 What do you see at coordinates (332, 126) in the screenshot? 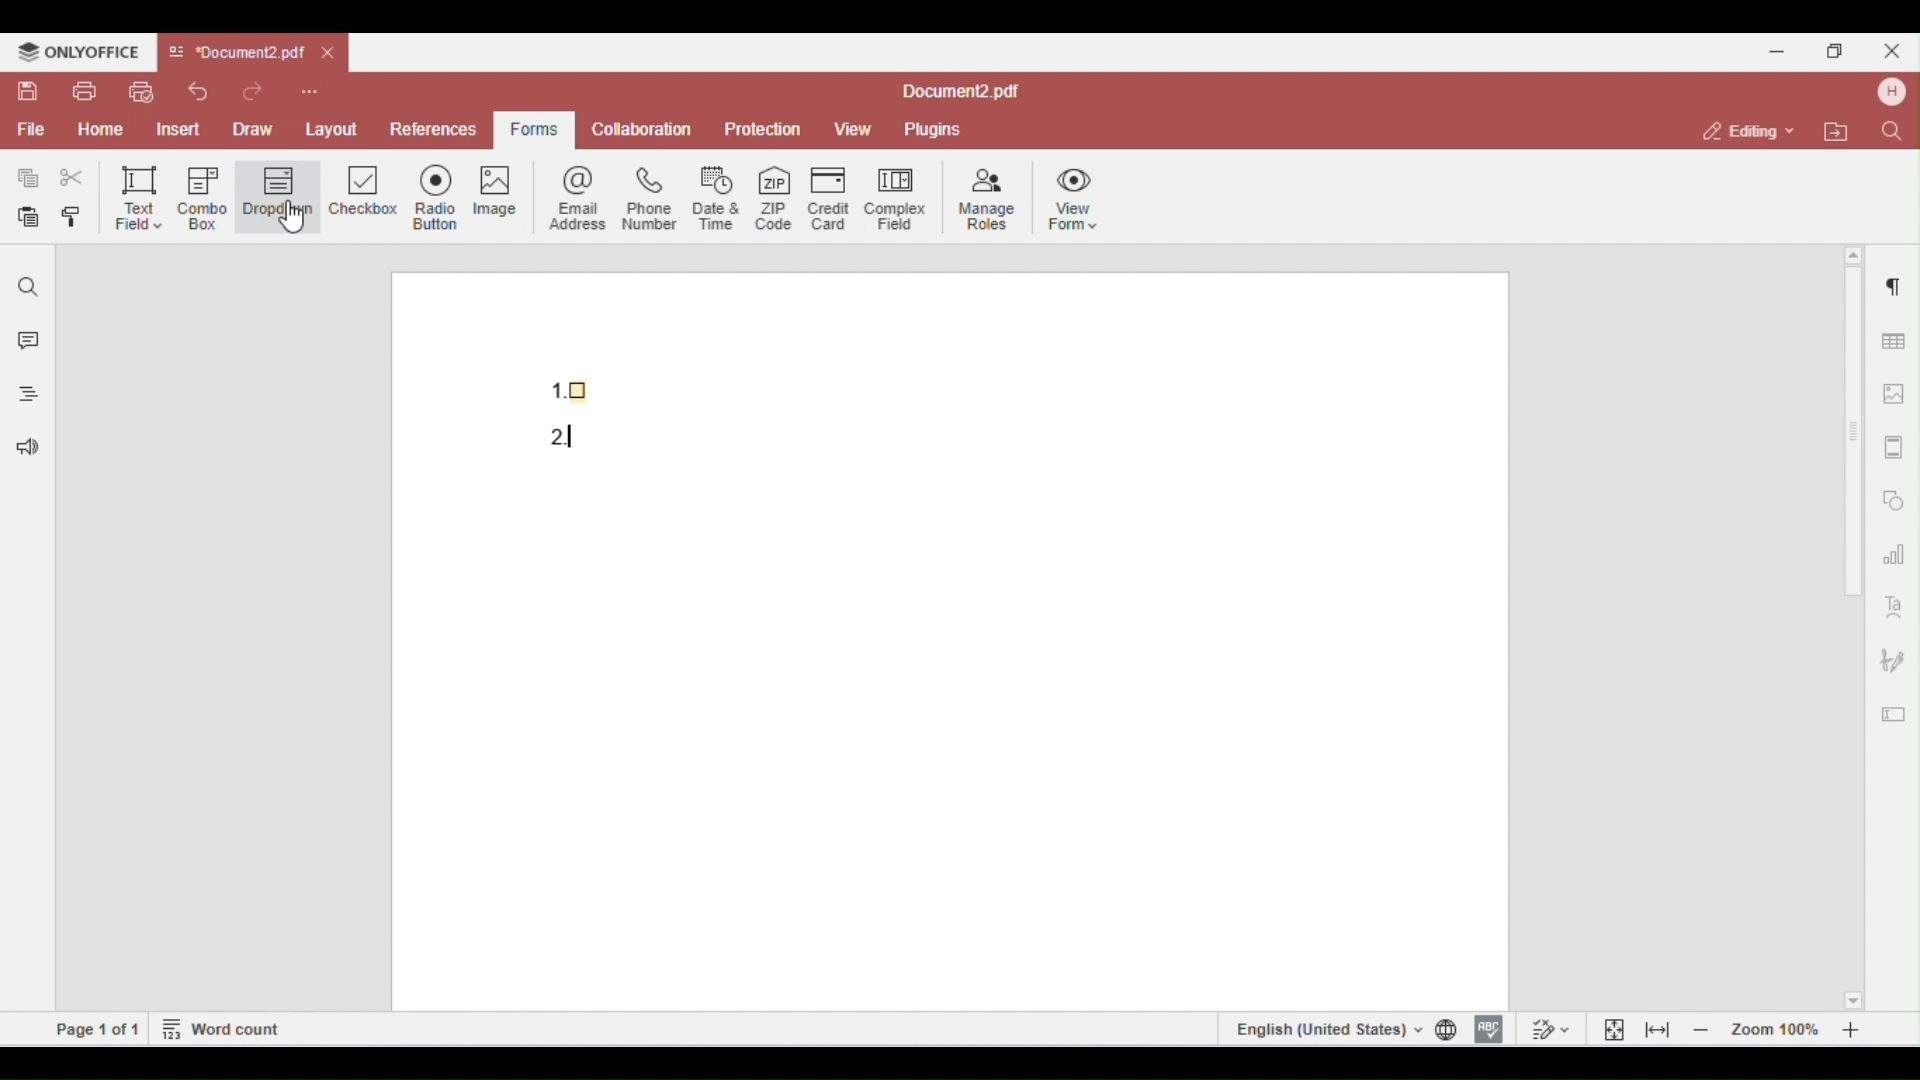
I see `layout` at bounding box center [332, 126].